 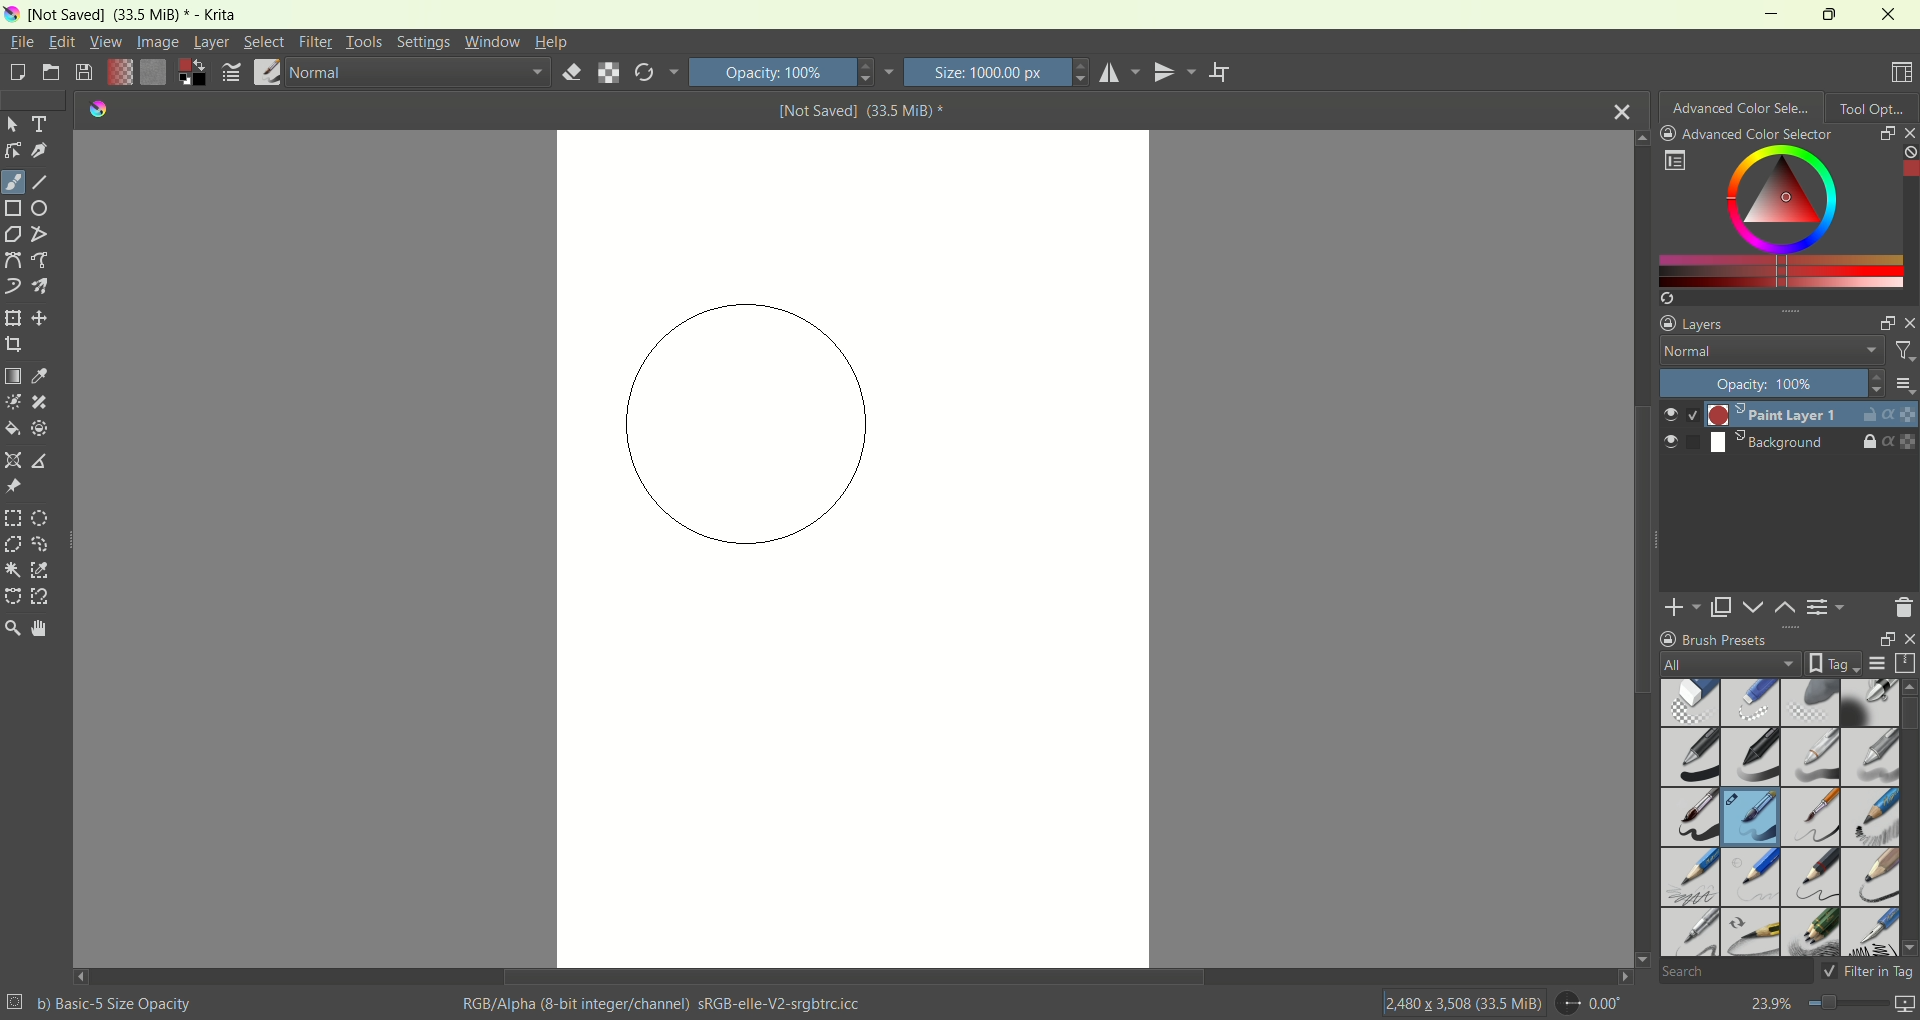 I want to click on horizontal mirror tool, so click(x=1122, y=72).